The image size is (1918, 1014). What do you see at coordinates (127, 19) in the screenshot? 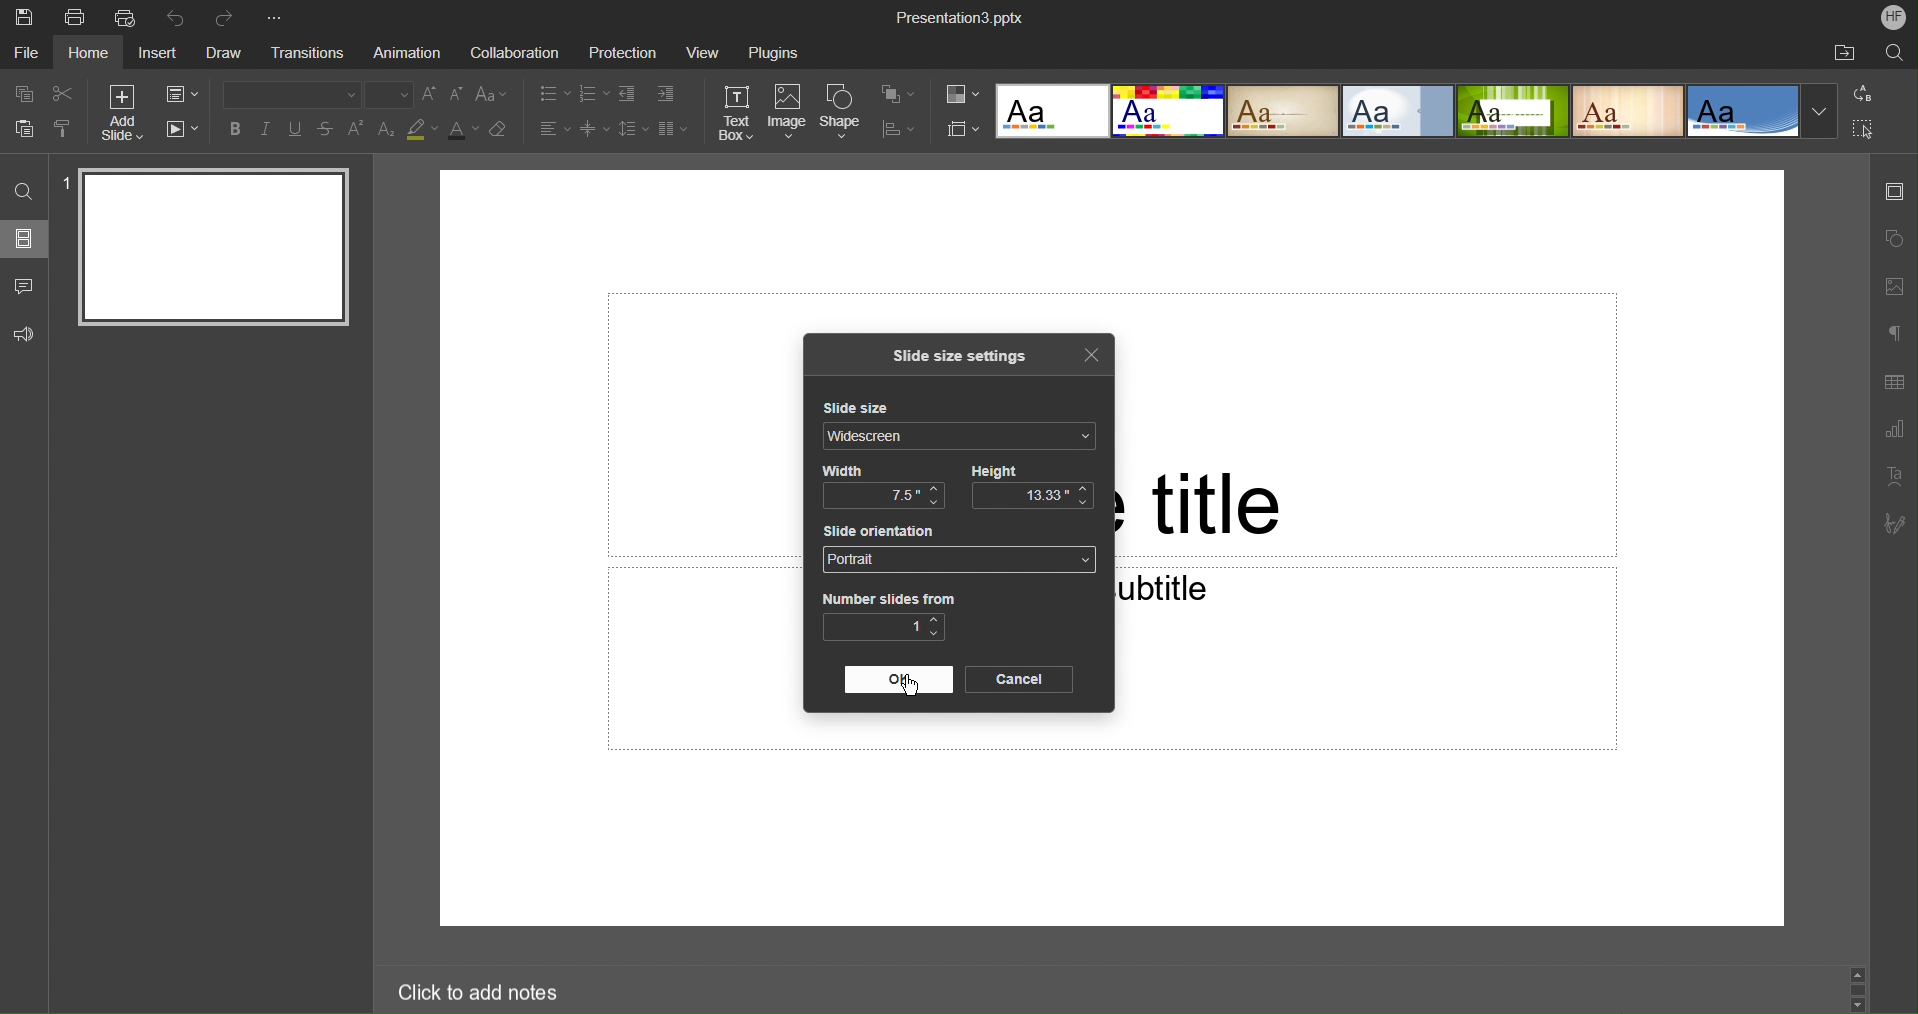
I see `Quick Print` at bounding box center [127, 19].